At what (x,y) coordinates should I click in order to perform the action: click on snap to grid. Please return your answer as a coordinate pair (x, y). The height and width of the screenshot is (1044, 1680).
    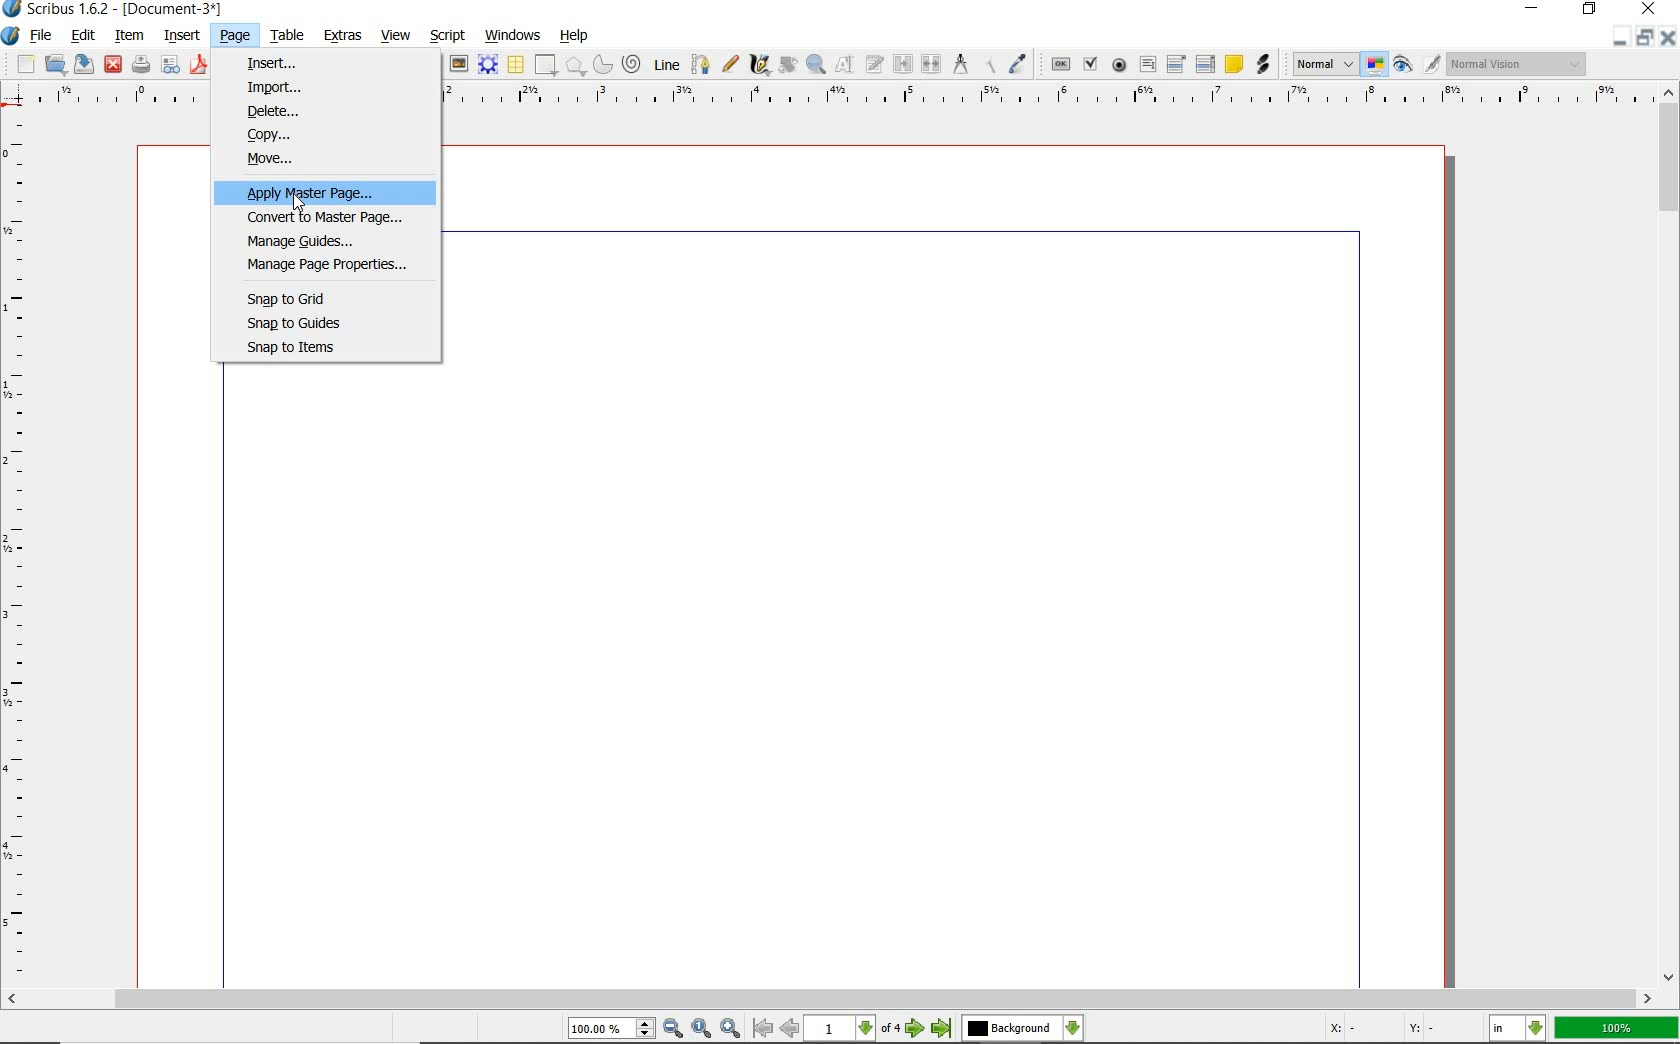
    Looking at the image, I should click on (307, 298).